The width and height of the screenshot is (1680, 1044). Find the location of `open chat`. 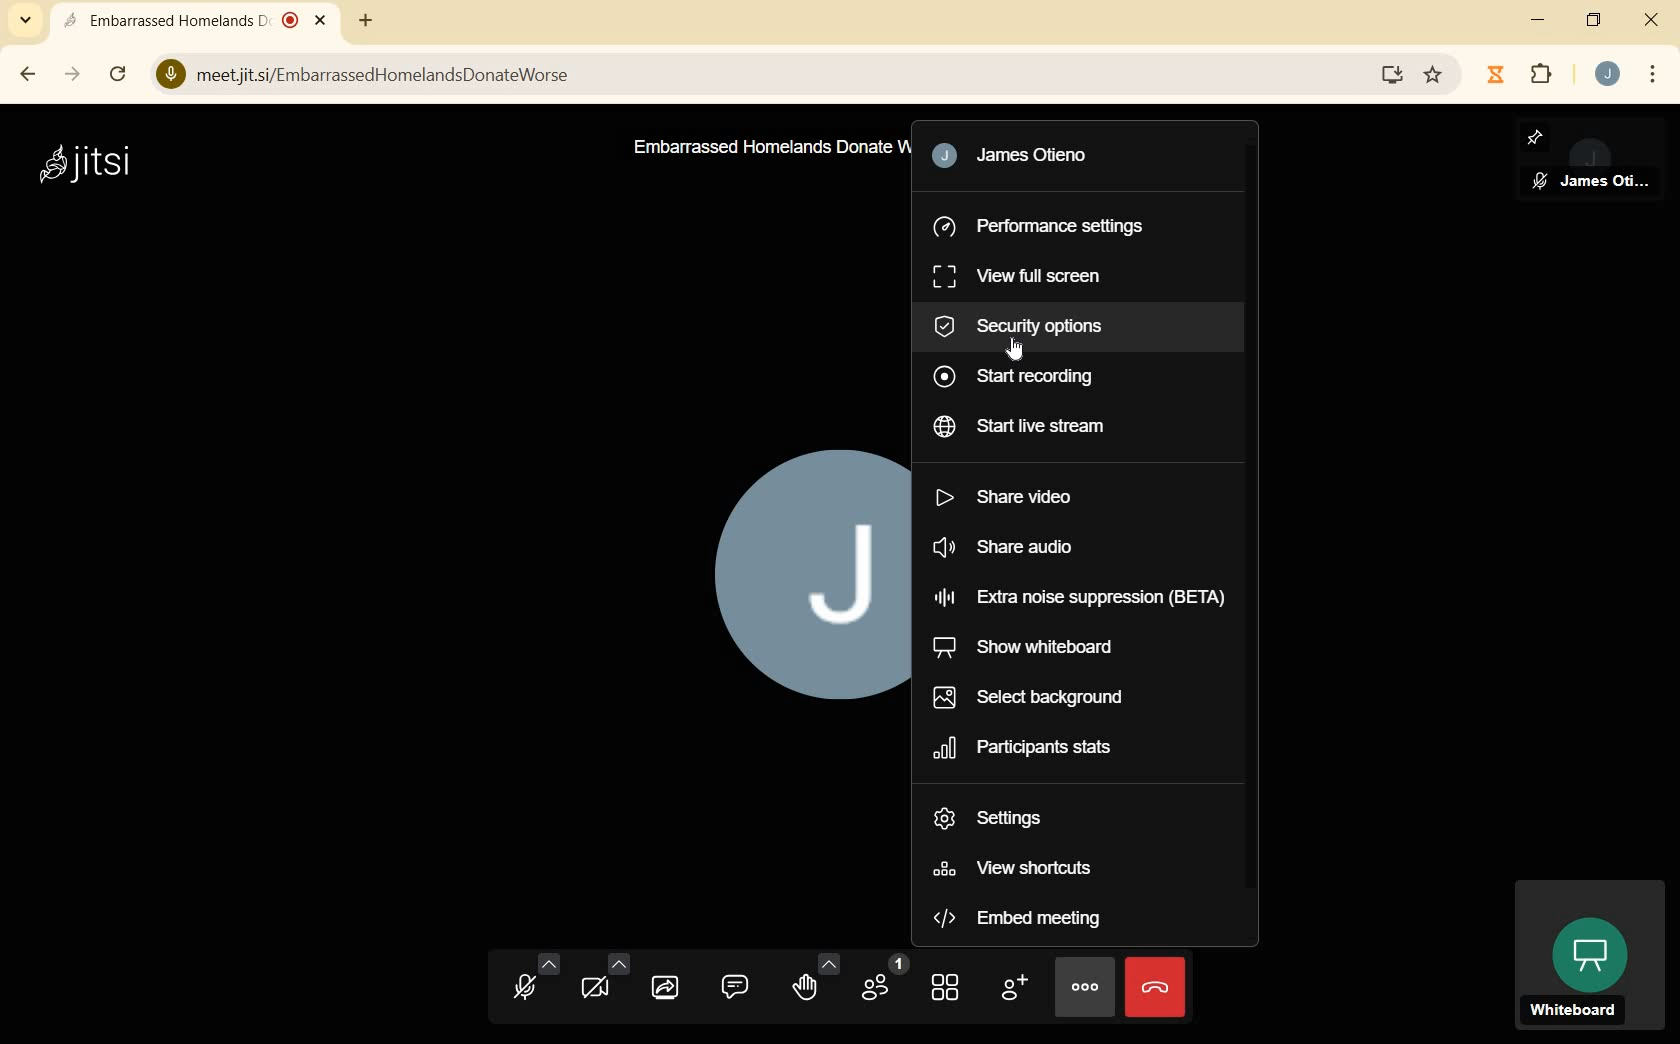

open chat is located at coordinates (735, 988).